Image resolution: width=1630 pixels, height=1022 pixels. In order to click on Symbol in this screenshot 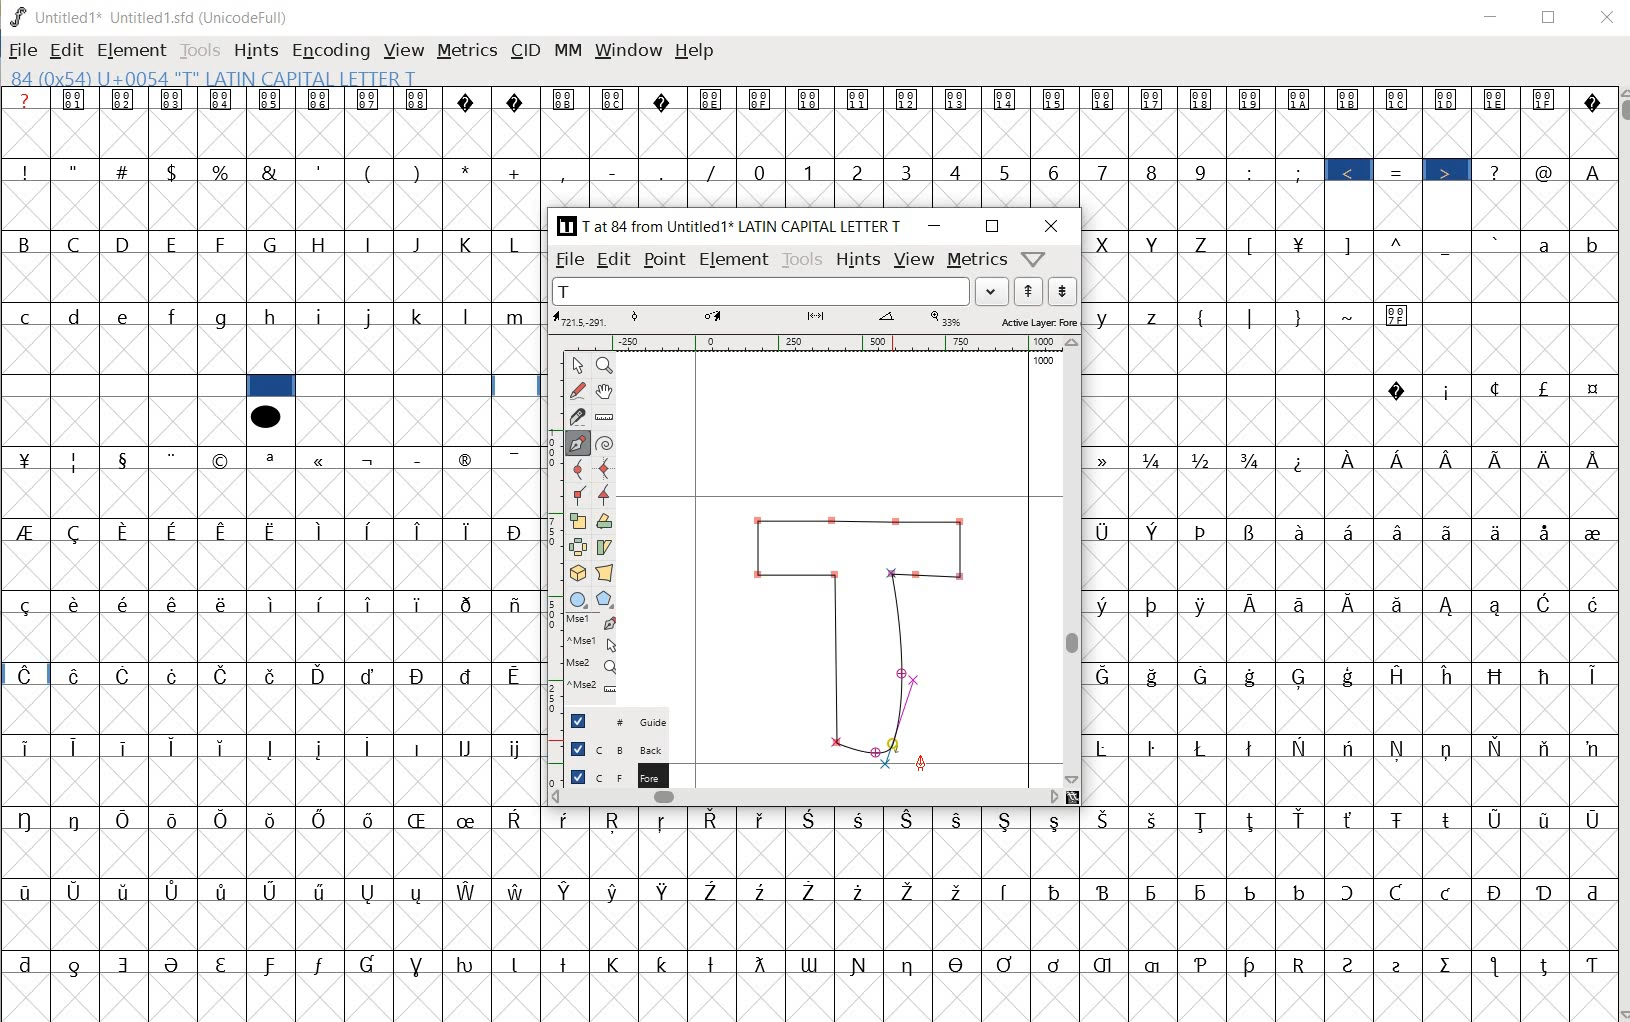, I will do `click(1449, 99)`.